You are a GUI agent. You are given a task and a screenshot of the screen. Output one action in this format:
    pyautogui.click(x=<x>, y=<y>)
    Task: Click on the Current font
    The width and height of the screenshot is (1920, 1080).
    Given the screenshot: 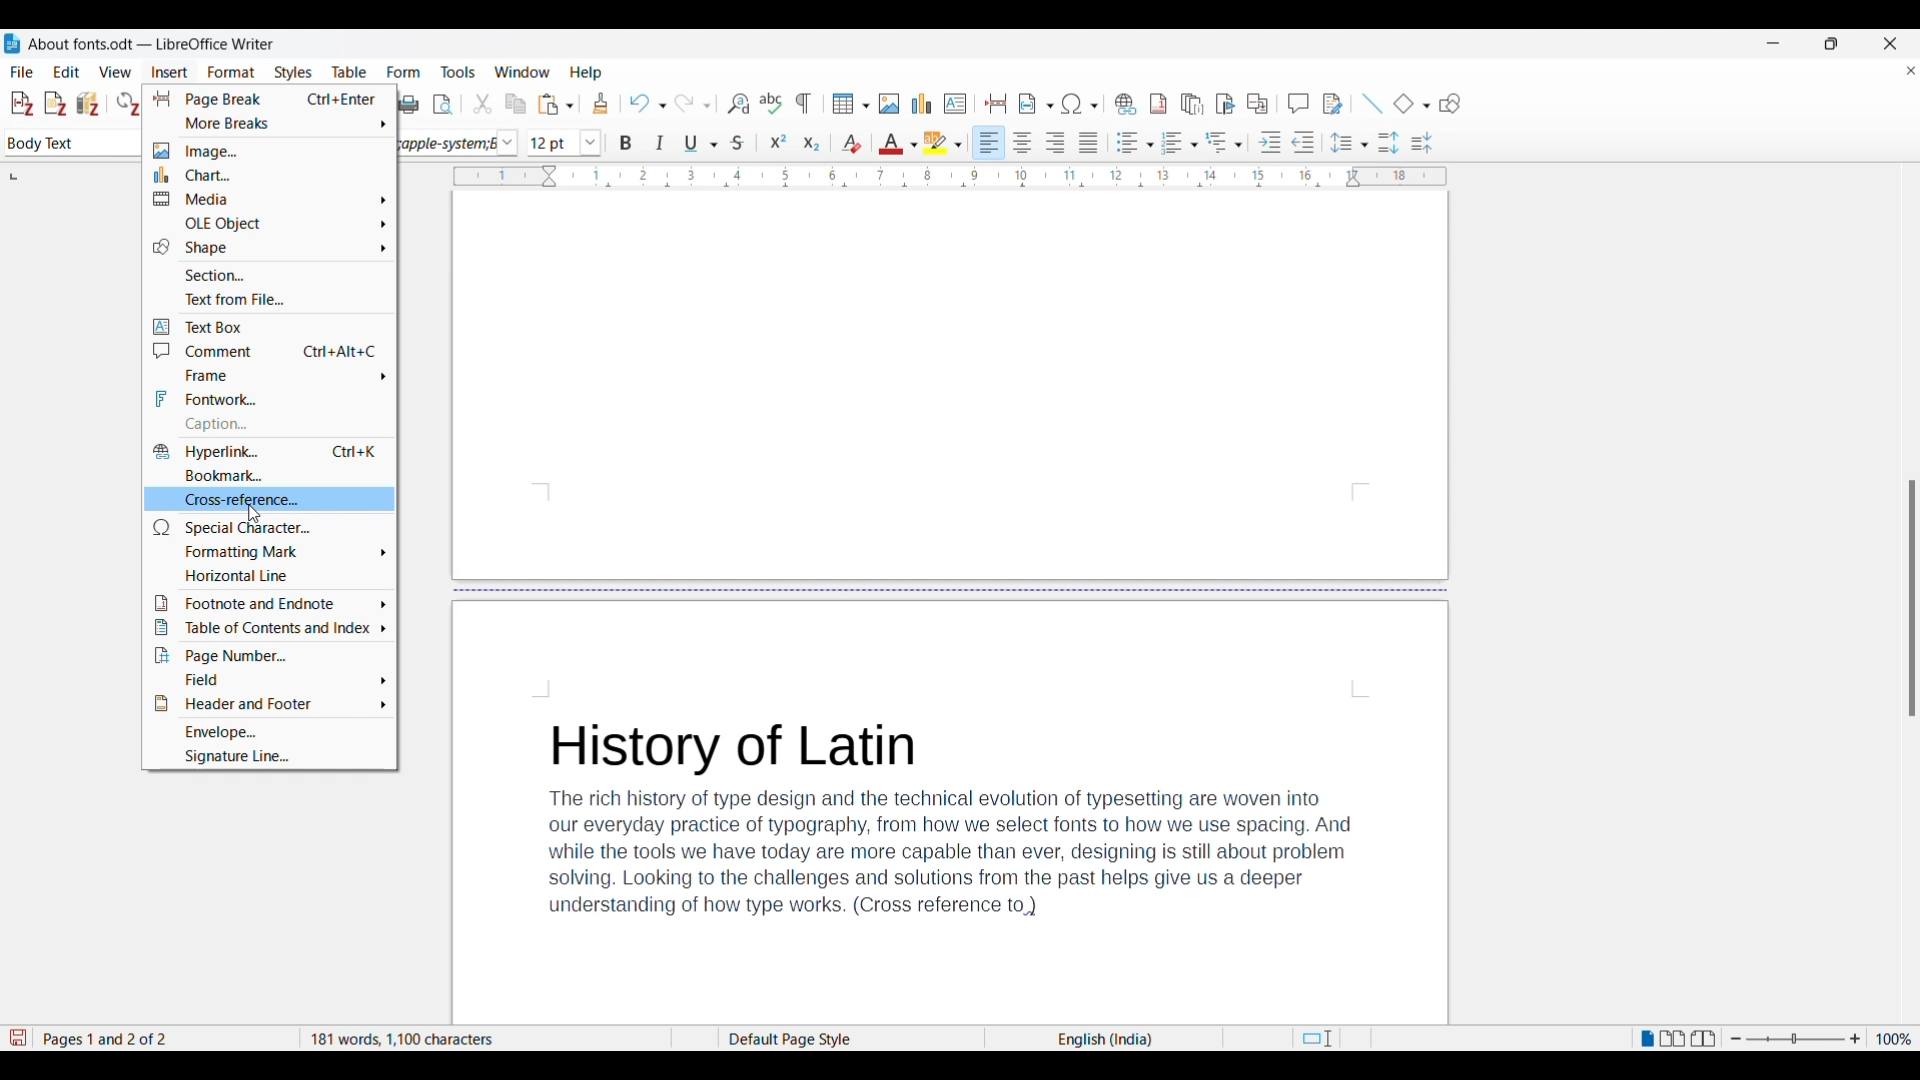 What is the action you would take?
    pyautogui.click(x=448, y=146)
    